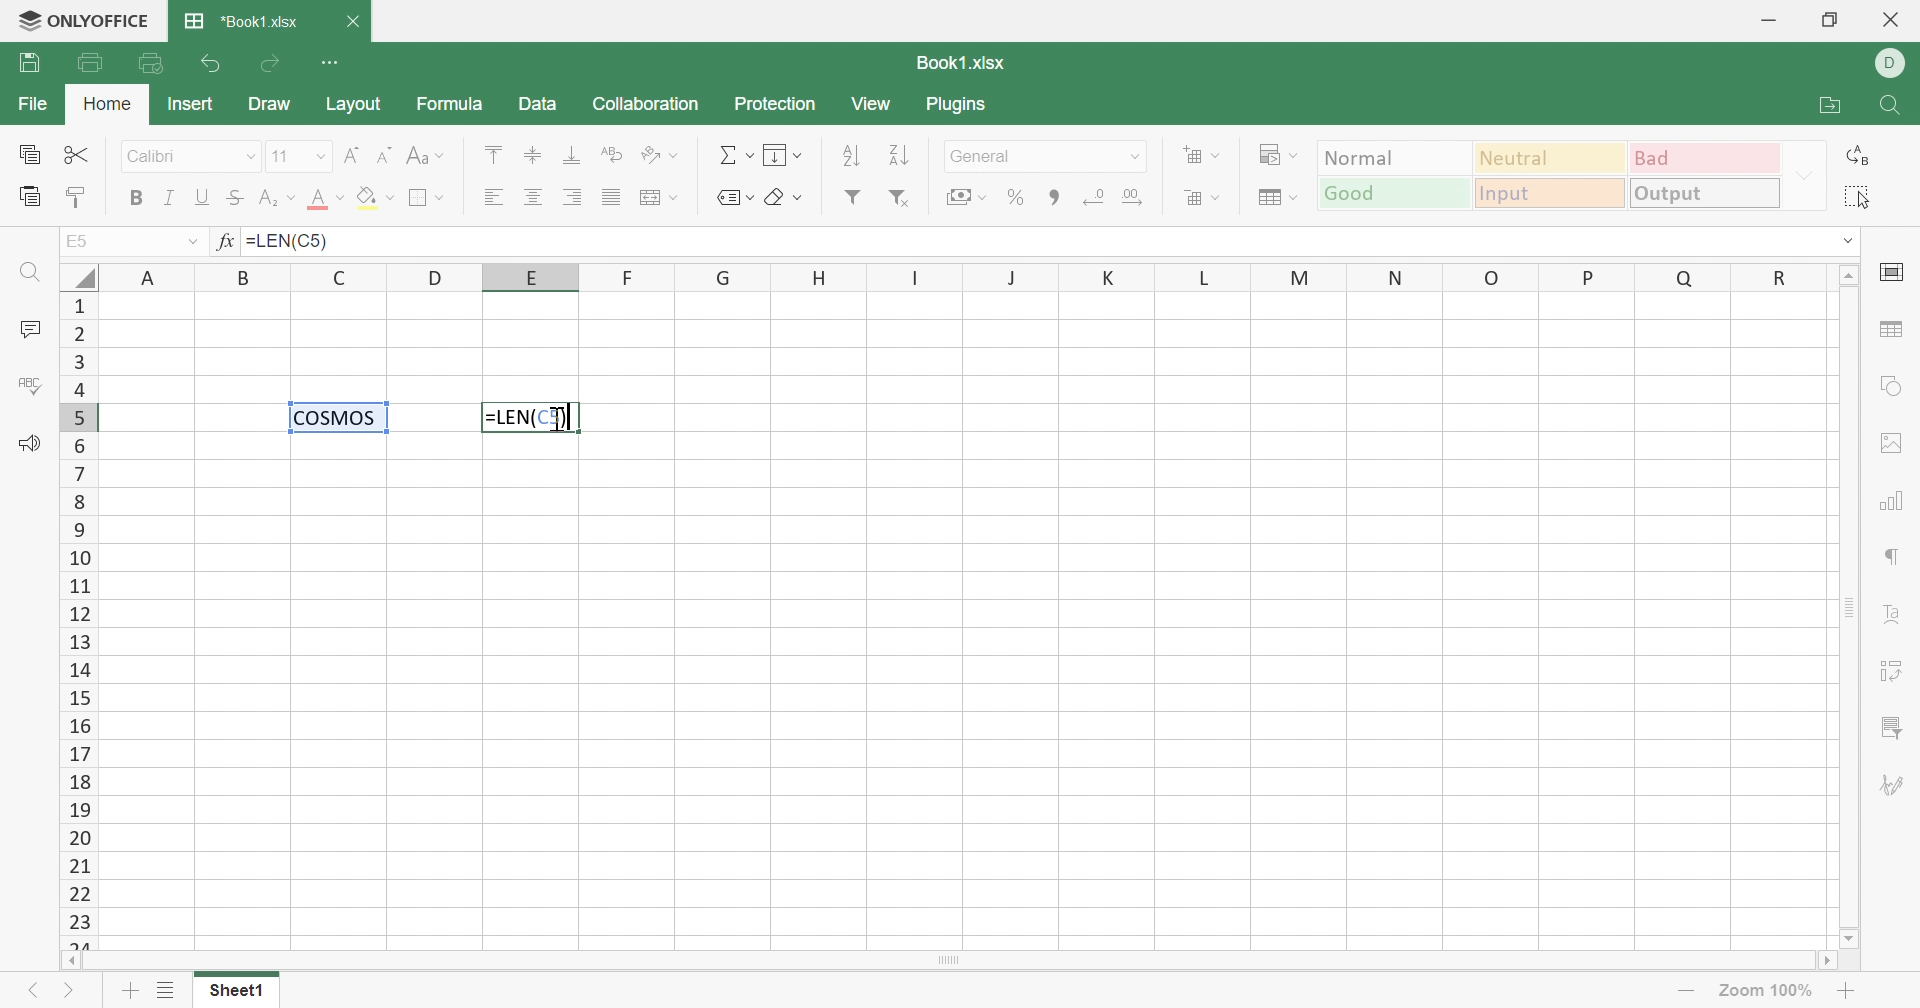 The width and height of the screenshot is (1920, 1008). What do you see at coordinates (1027, 156) in the screenshot?
I see `General` at bounding box center [1027, 156].